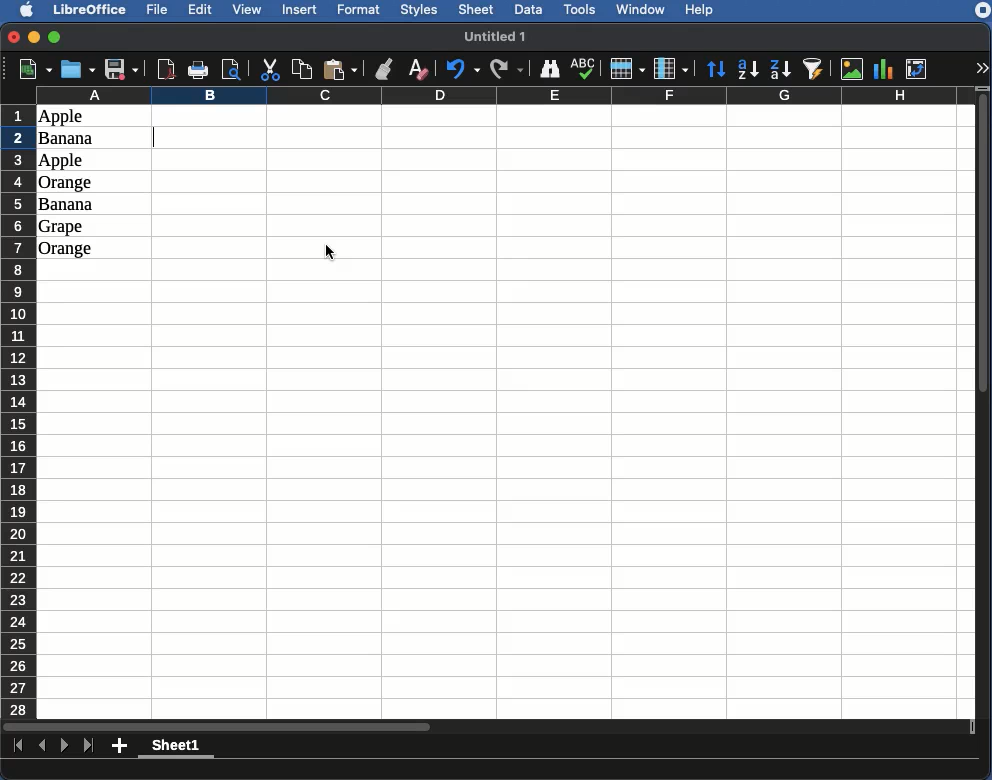  Describe the element at coordinates (750, 69) in the screenshot. I see `Ascending` at that location.